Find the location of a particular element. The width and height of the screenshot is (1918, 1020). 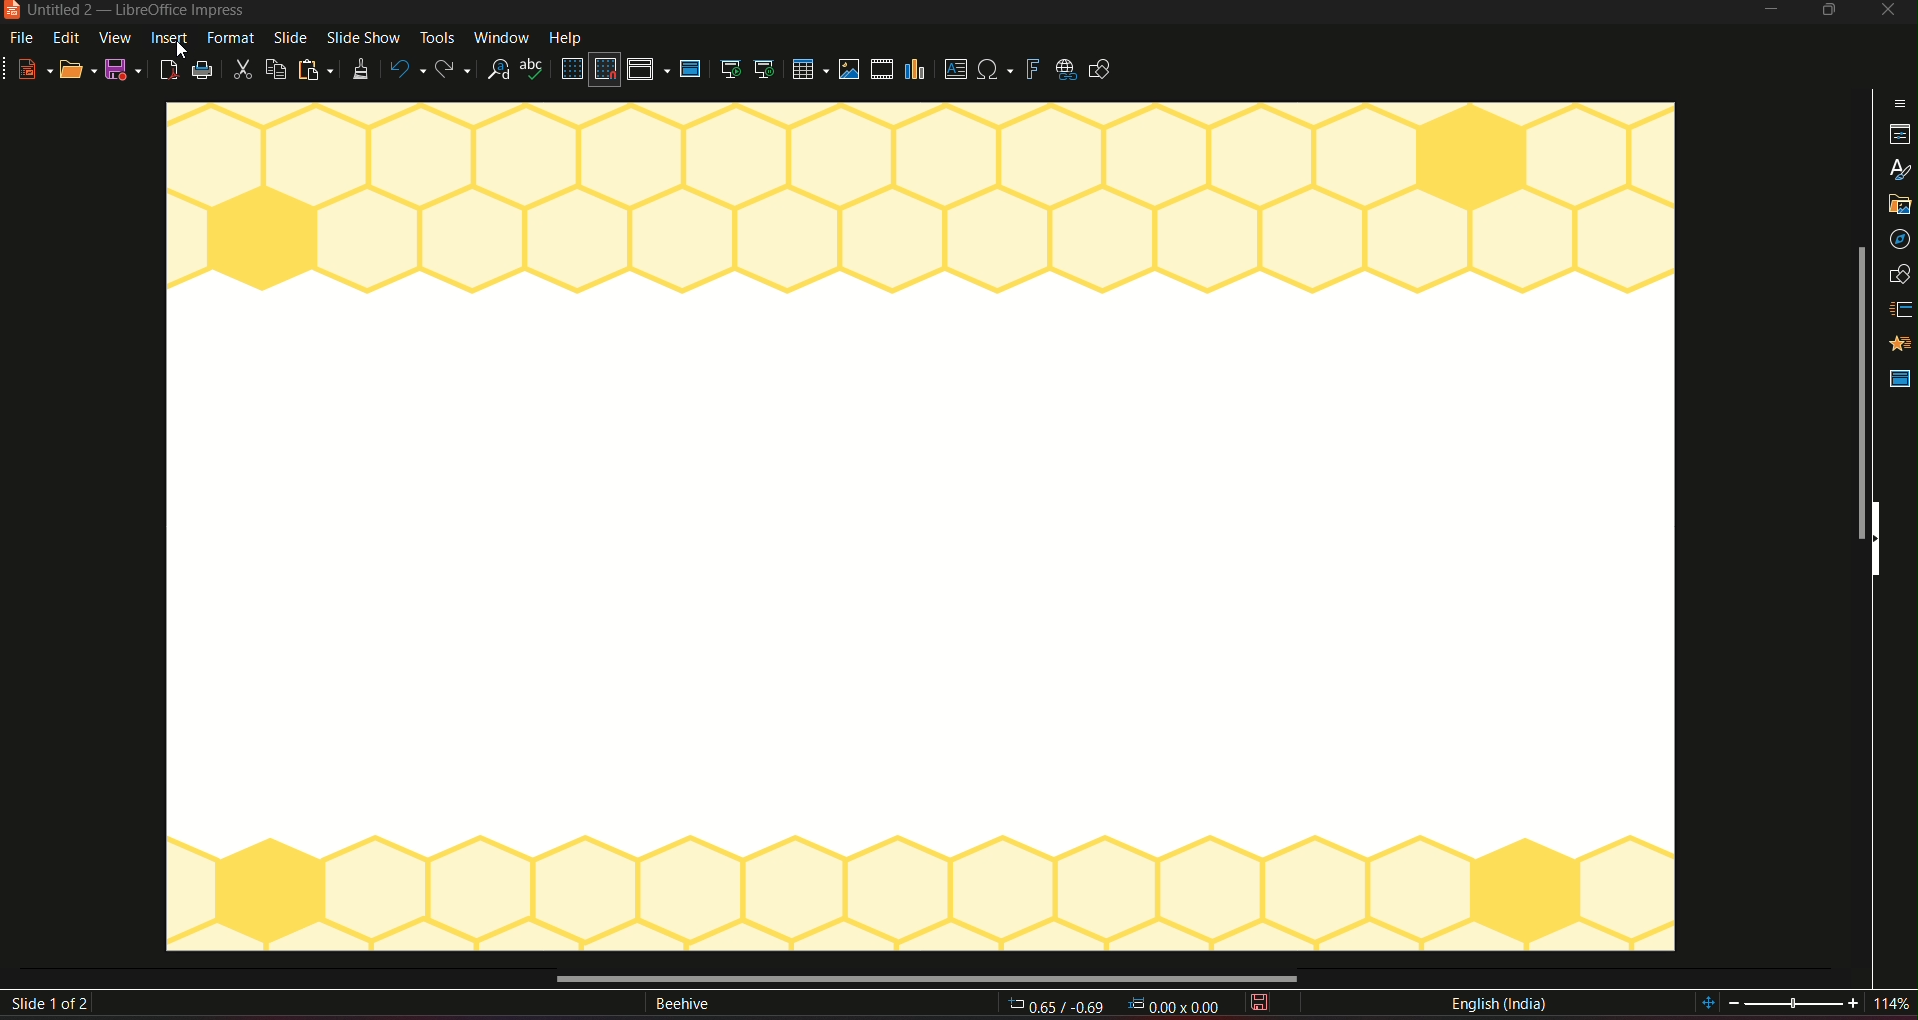

display grid is located at coordinates (571, 69).